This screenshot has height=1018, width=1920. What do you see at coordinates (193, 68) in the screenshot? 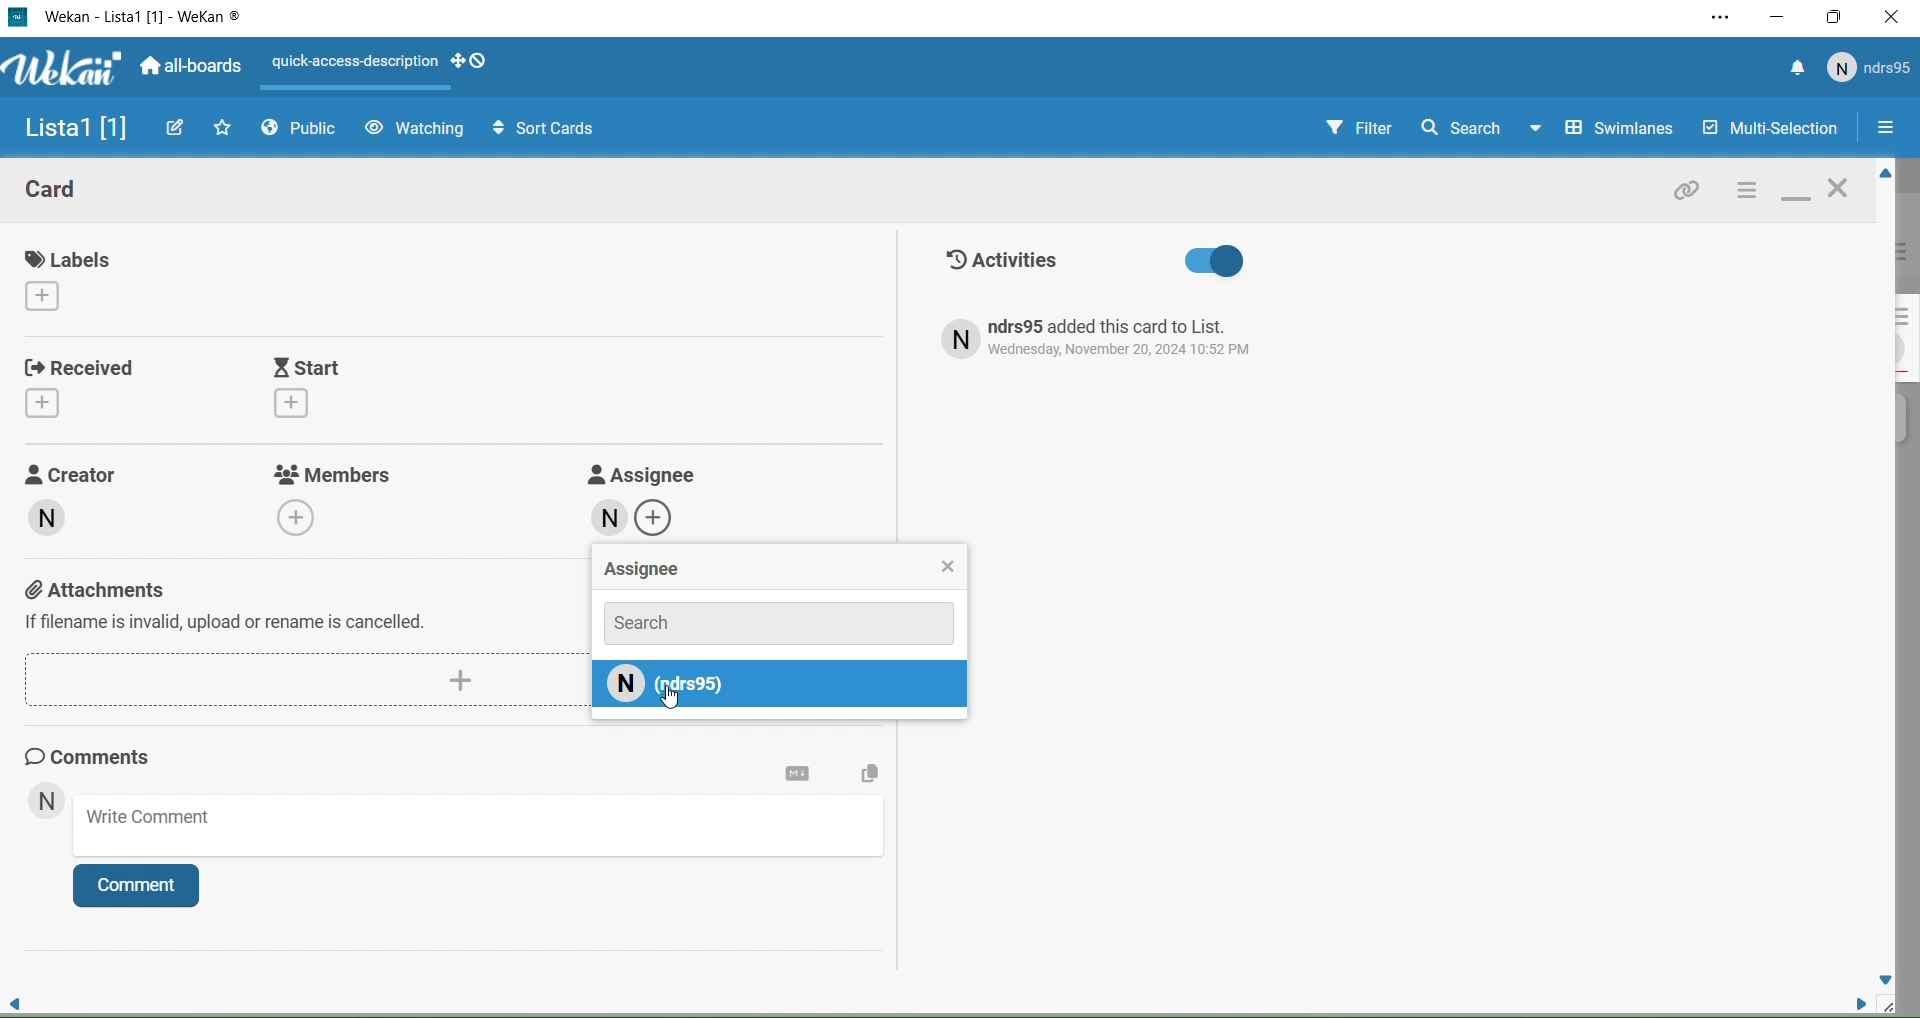
I see `All boards` at bounding box center [193, 68].